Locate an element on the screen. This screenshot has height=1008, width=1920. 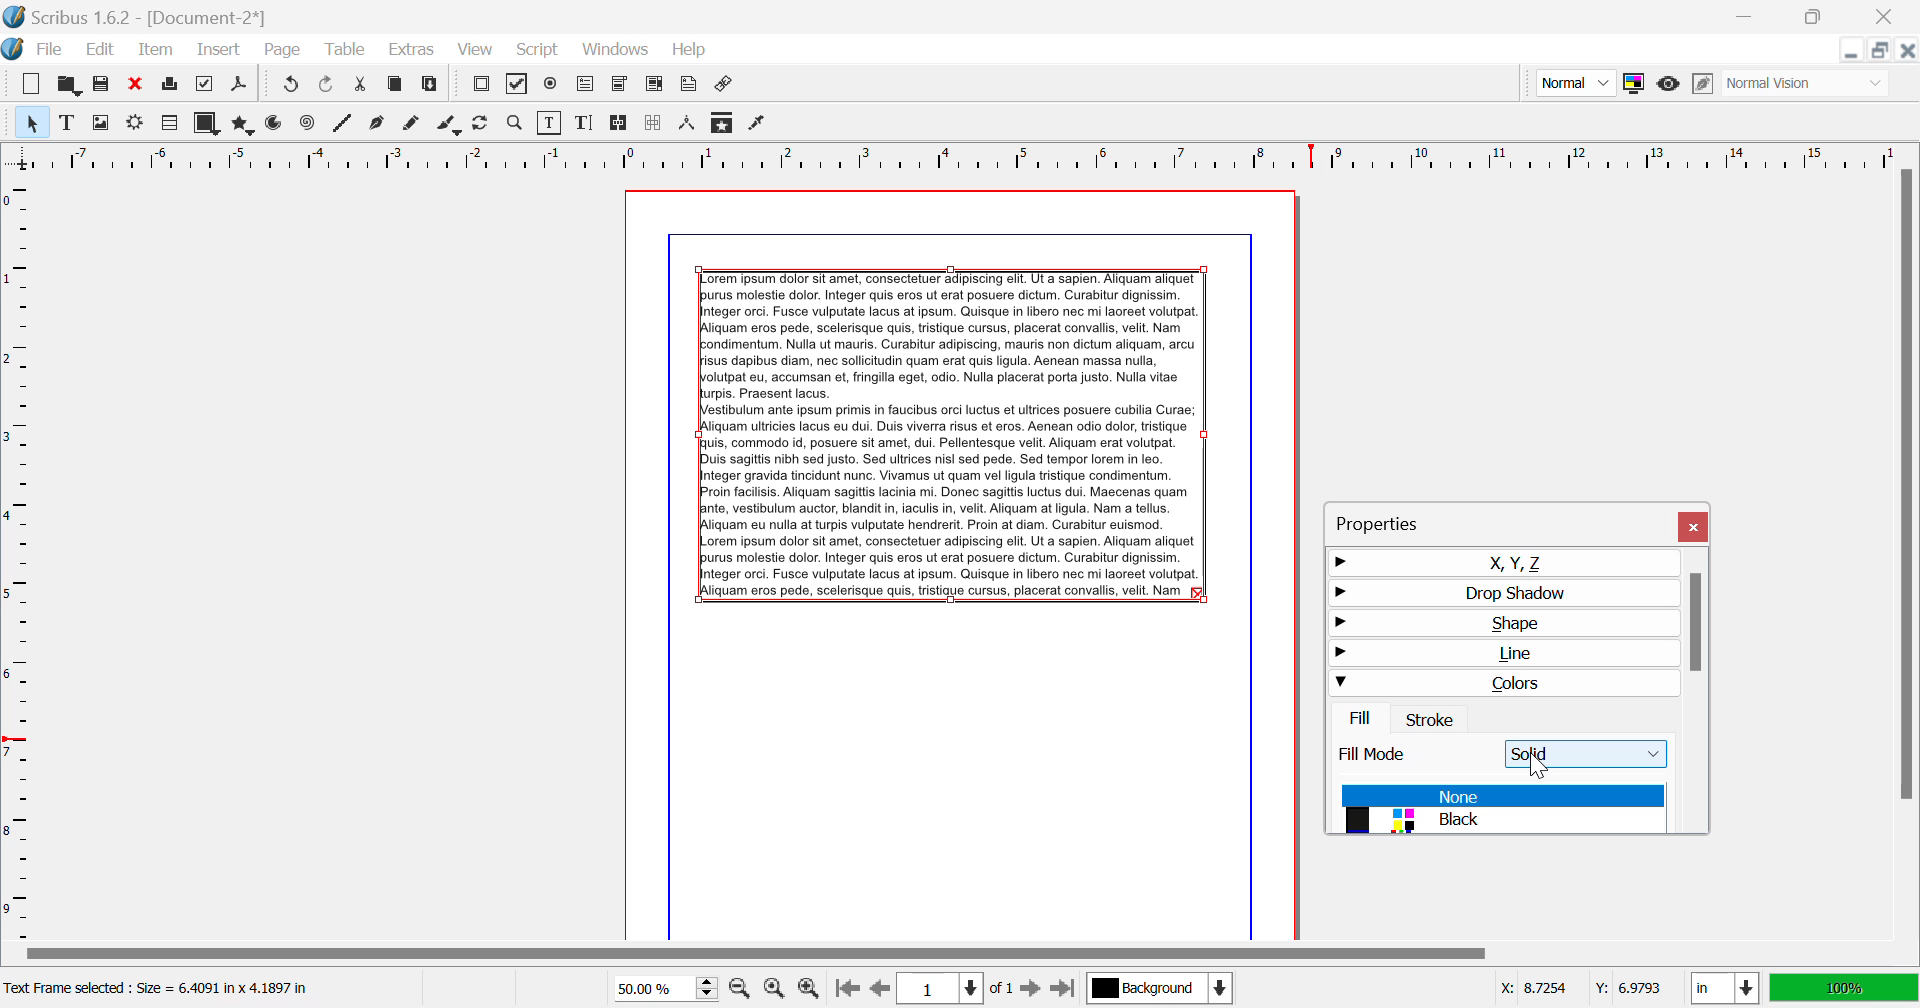
Preview Mode is located at coordinates (1574, 82).